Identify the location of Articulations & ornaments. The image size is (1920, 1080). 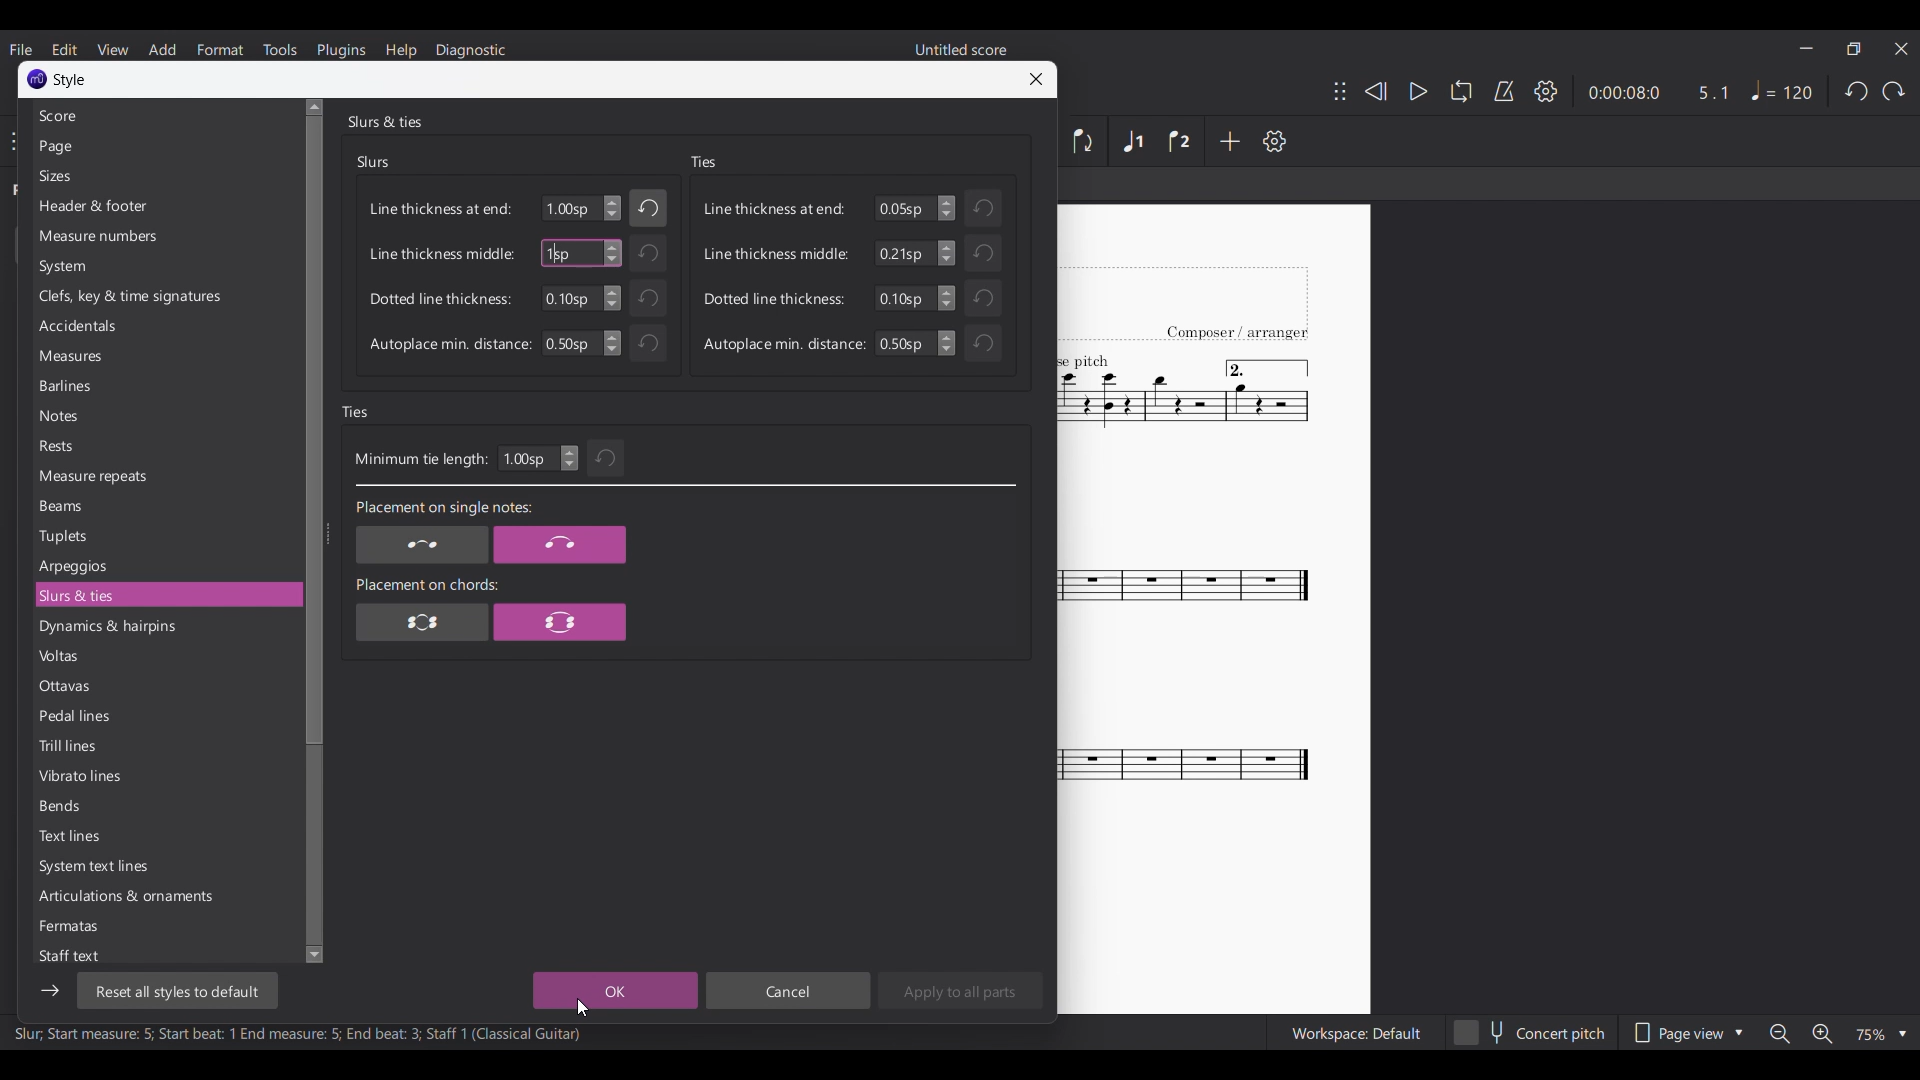
(165, 896).